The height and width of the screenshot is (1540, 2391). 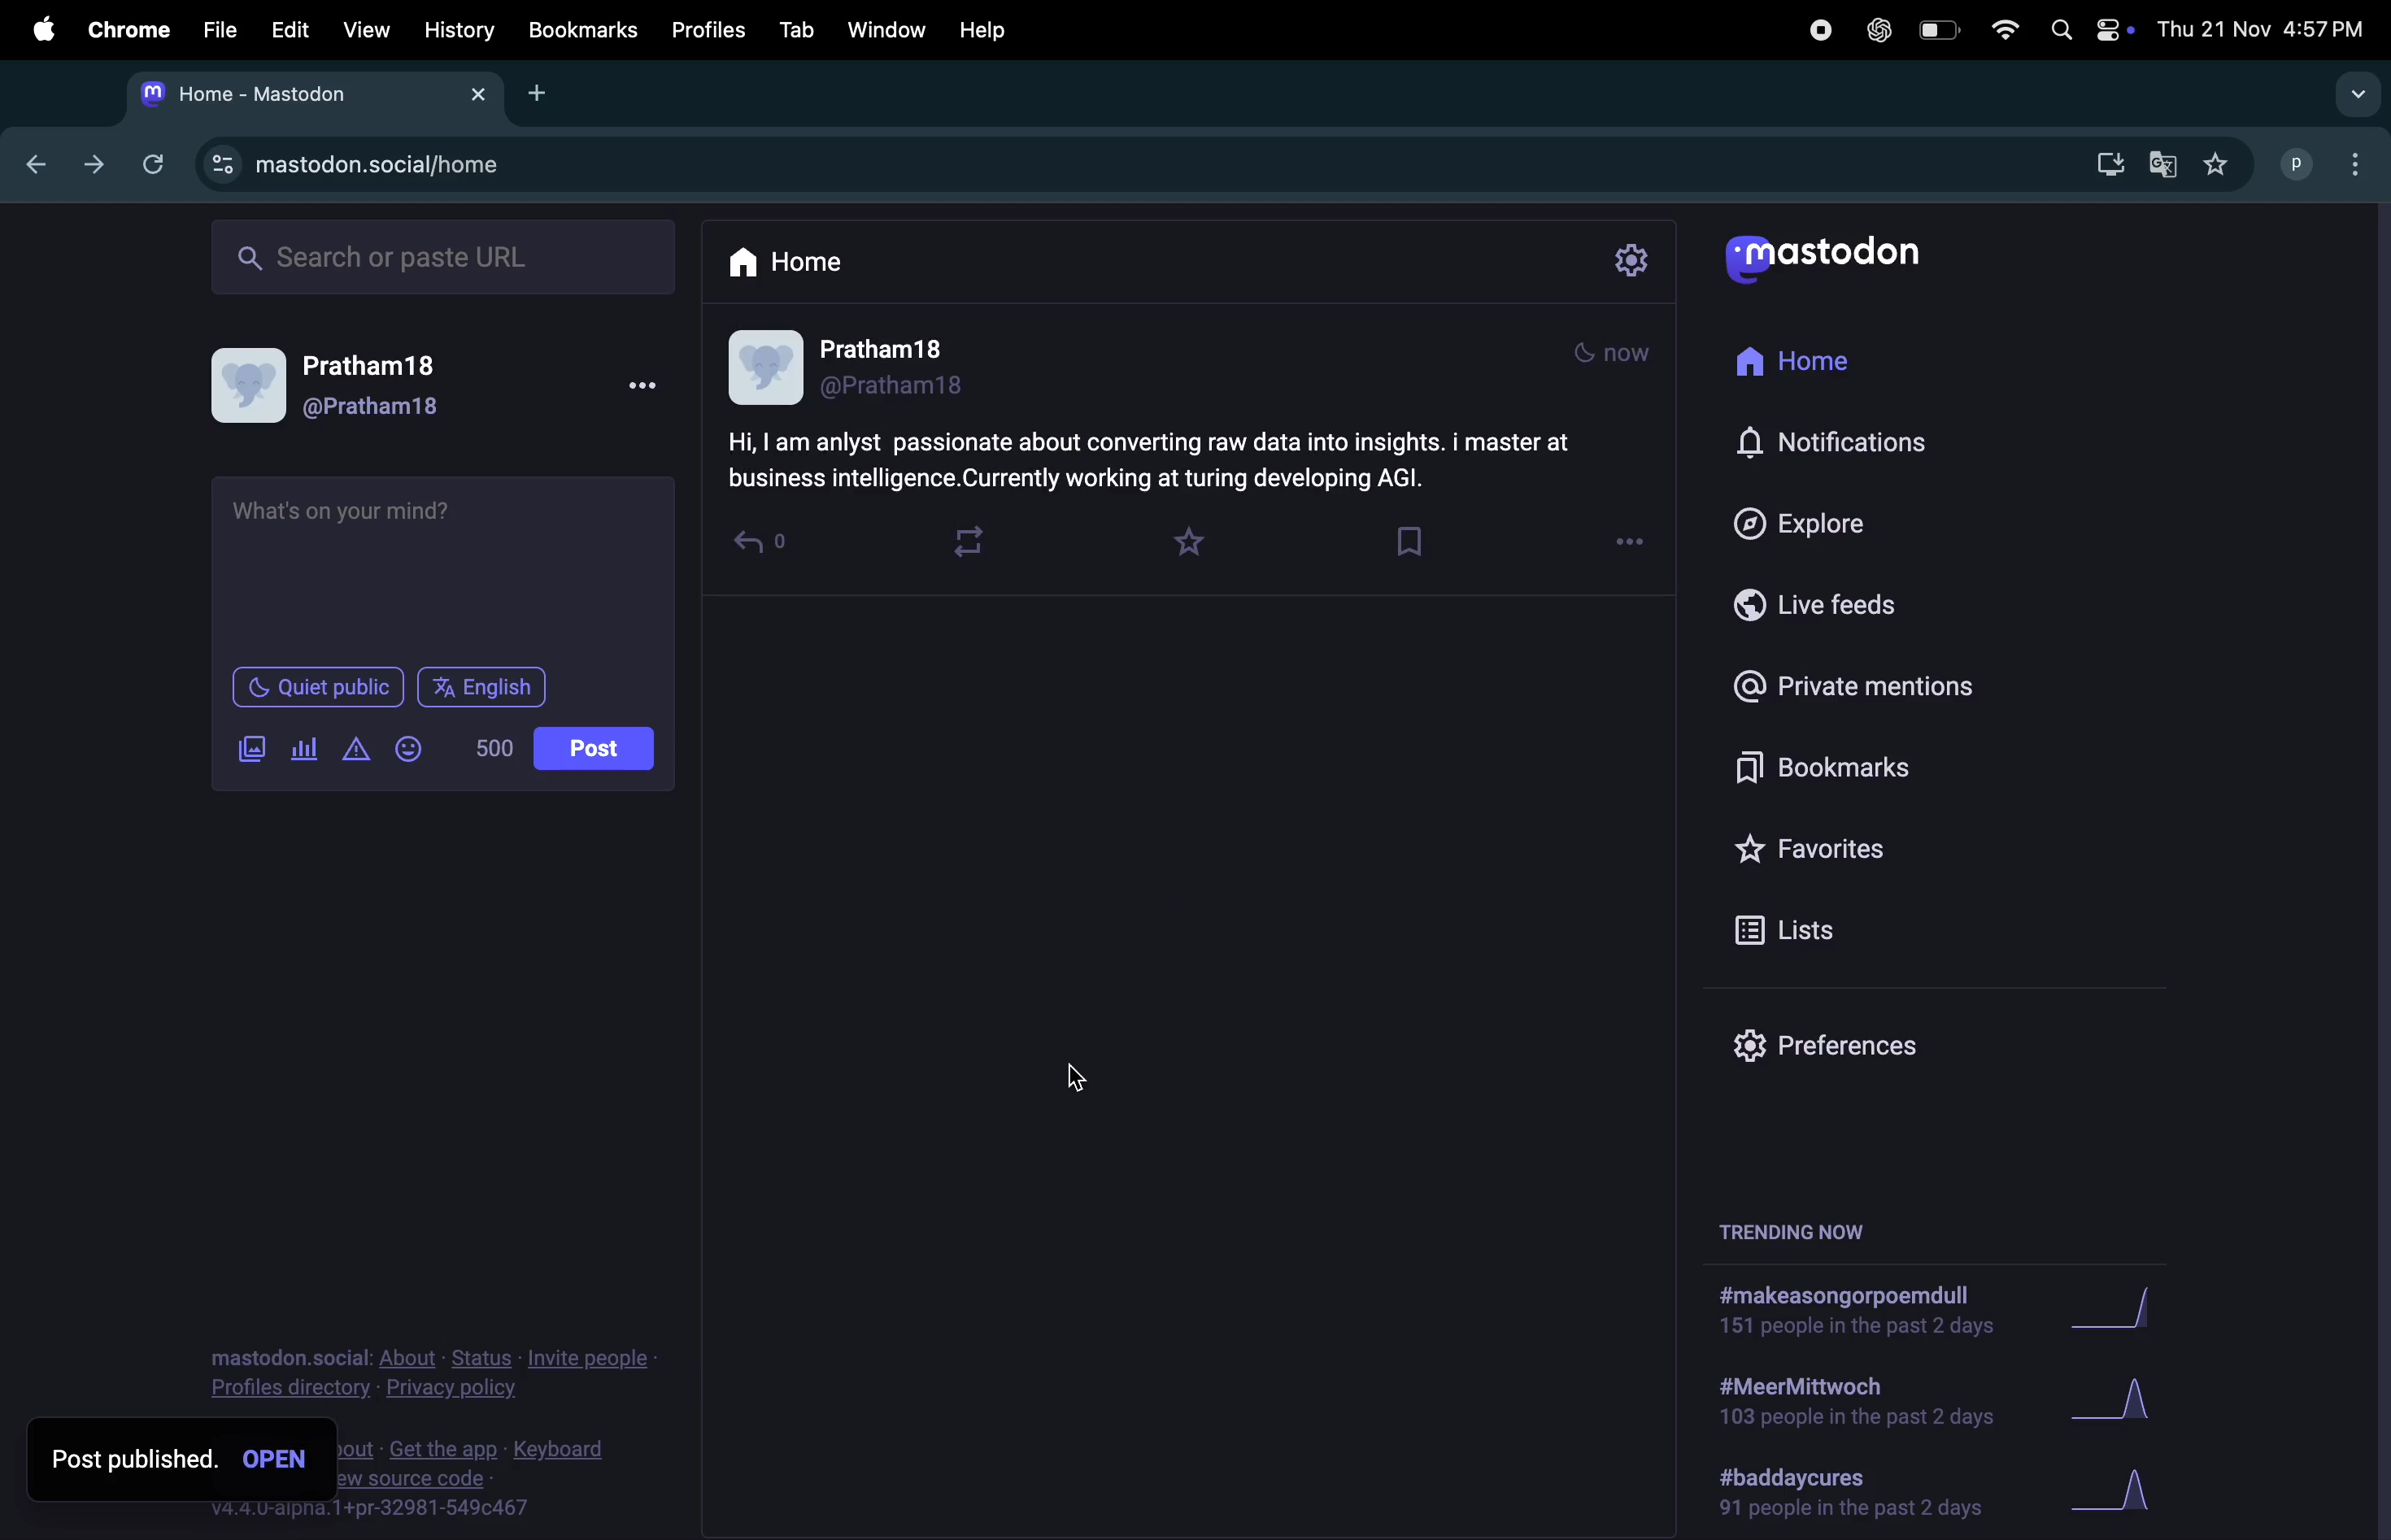 What do you see at coordinates (459, 29) in the screenshot?
I see `history` at bounding box center [459, 29].